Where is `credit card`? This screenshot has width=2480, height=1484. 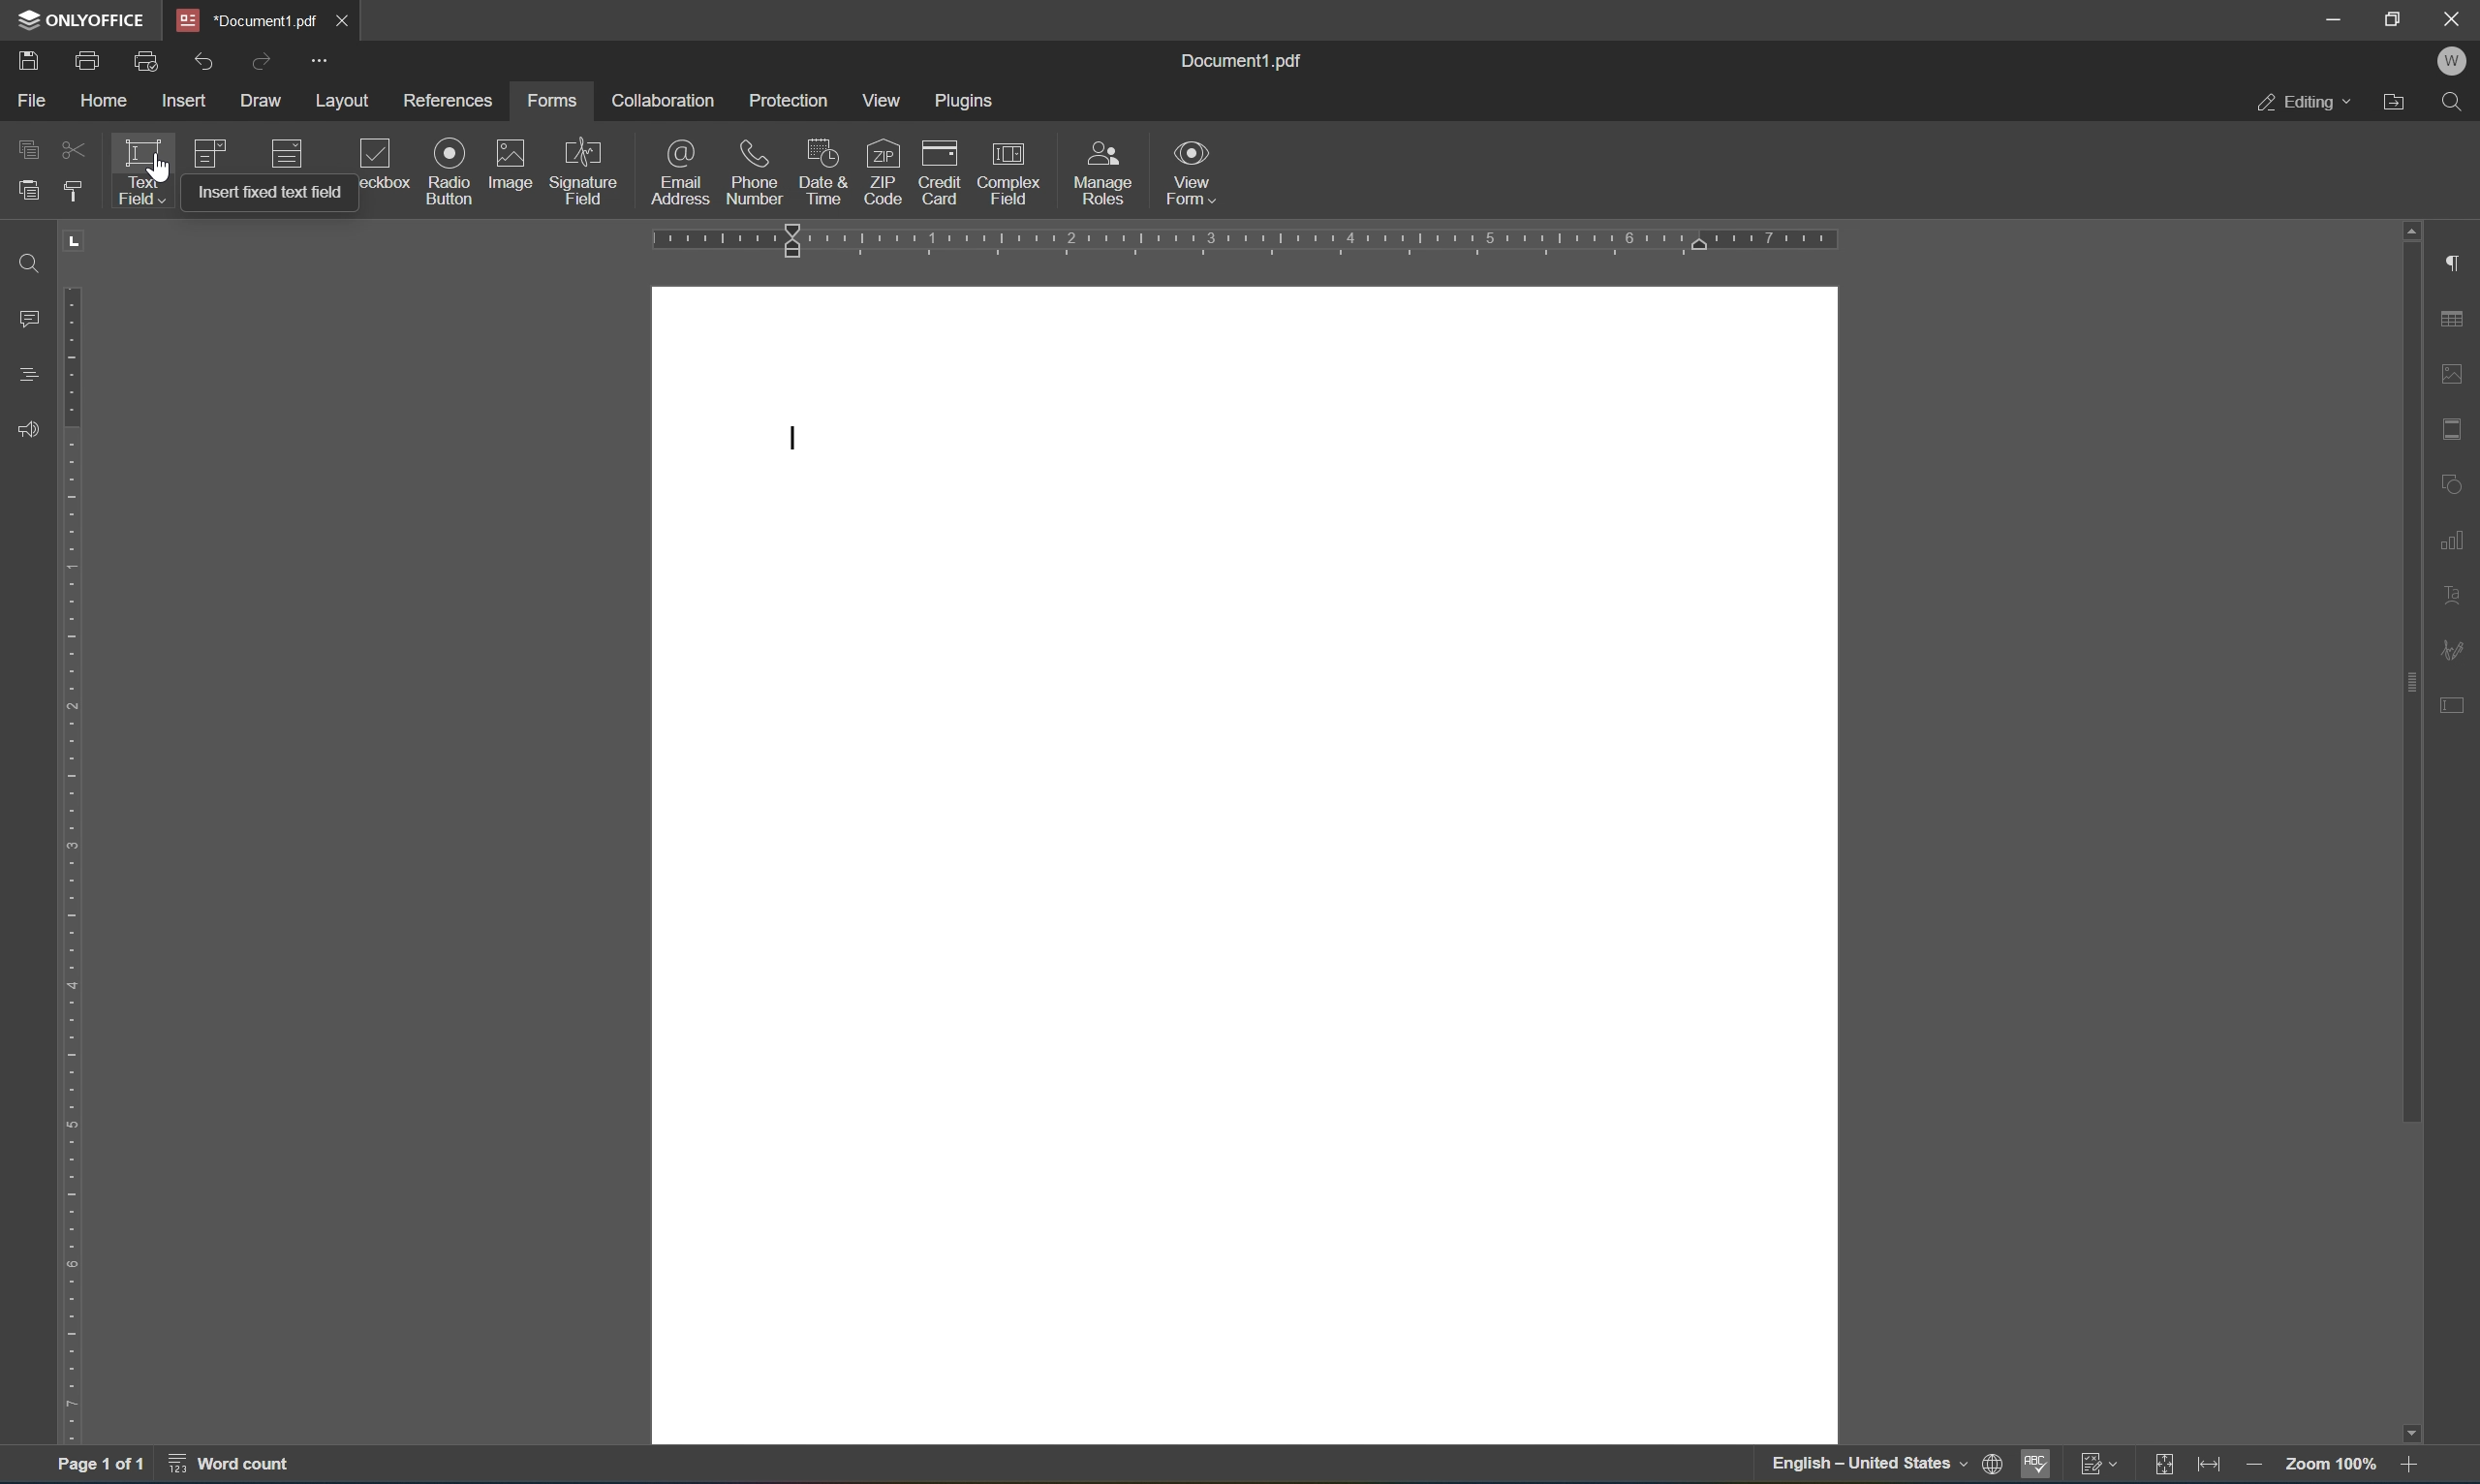
credit card is located at coordinates (941, 170).